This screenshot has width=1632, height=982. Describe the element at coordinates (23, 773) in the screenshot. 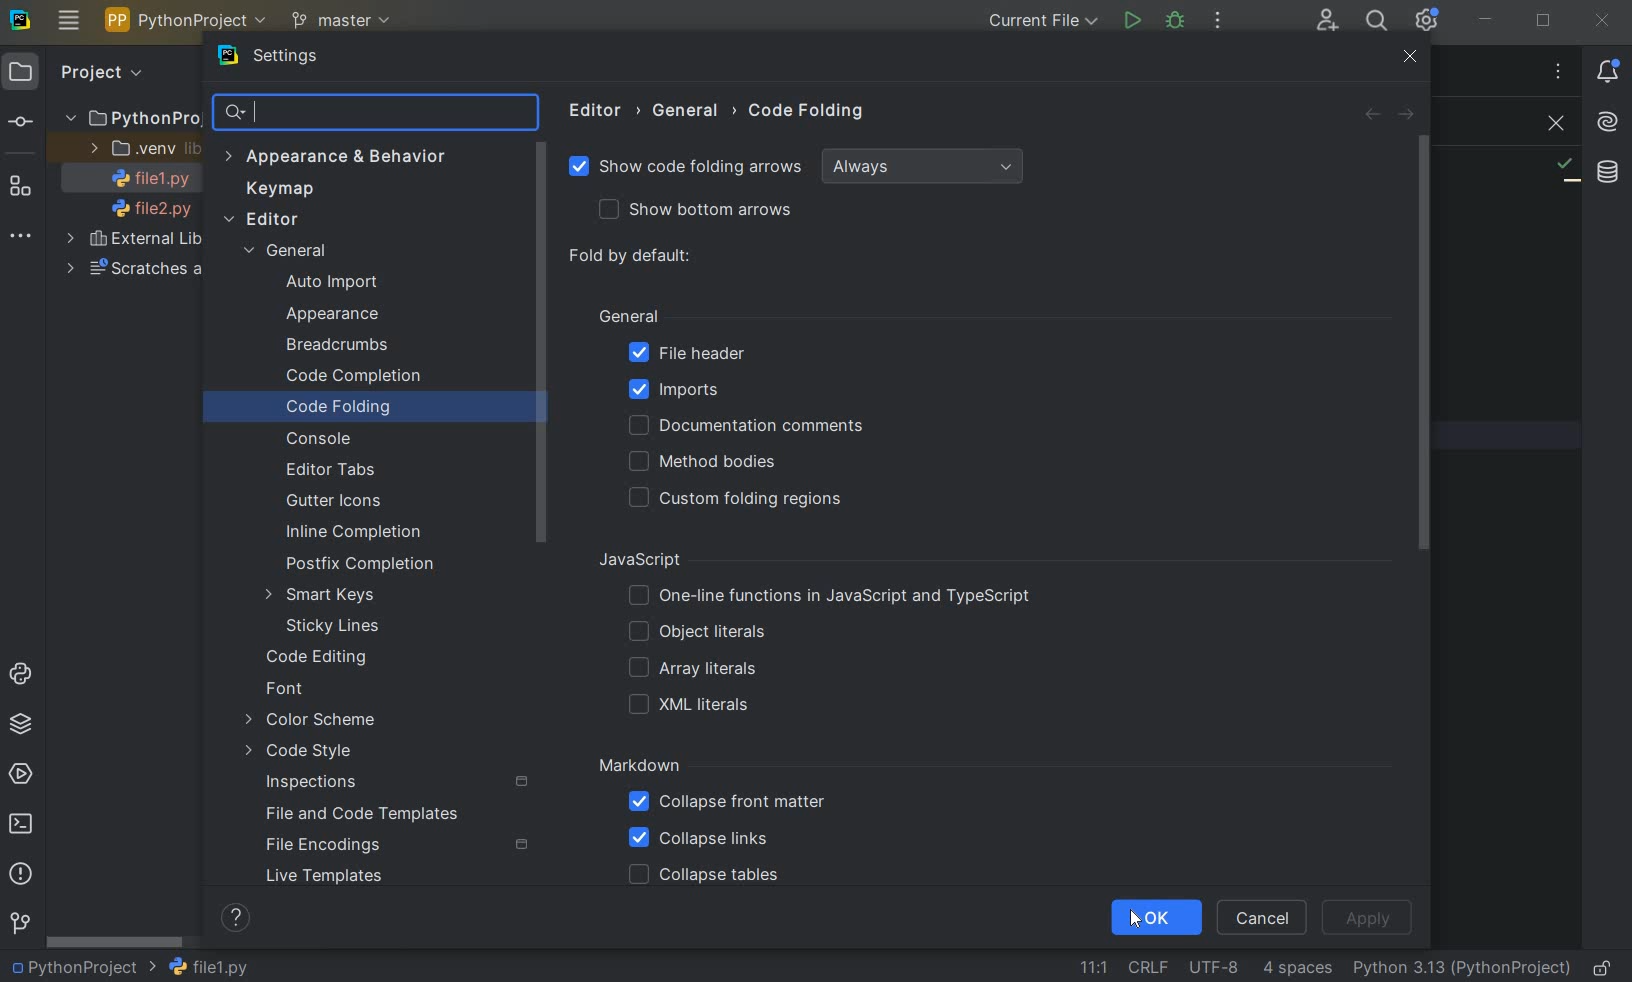

I see `SERVICES` at that location.